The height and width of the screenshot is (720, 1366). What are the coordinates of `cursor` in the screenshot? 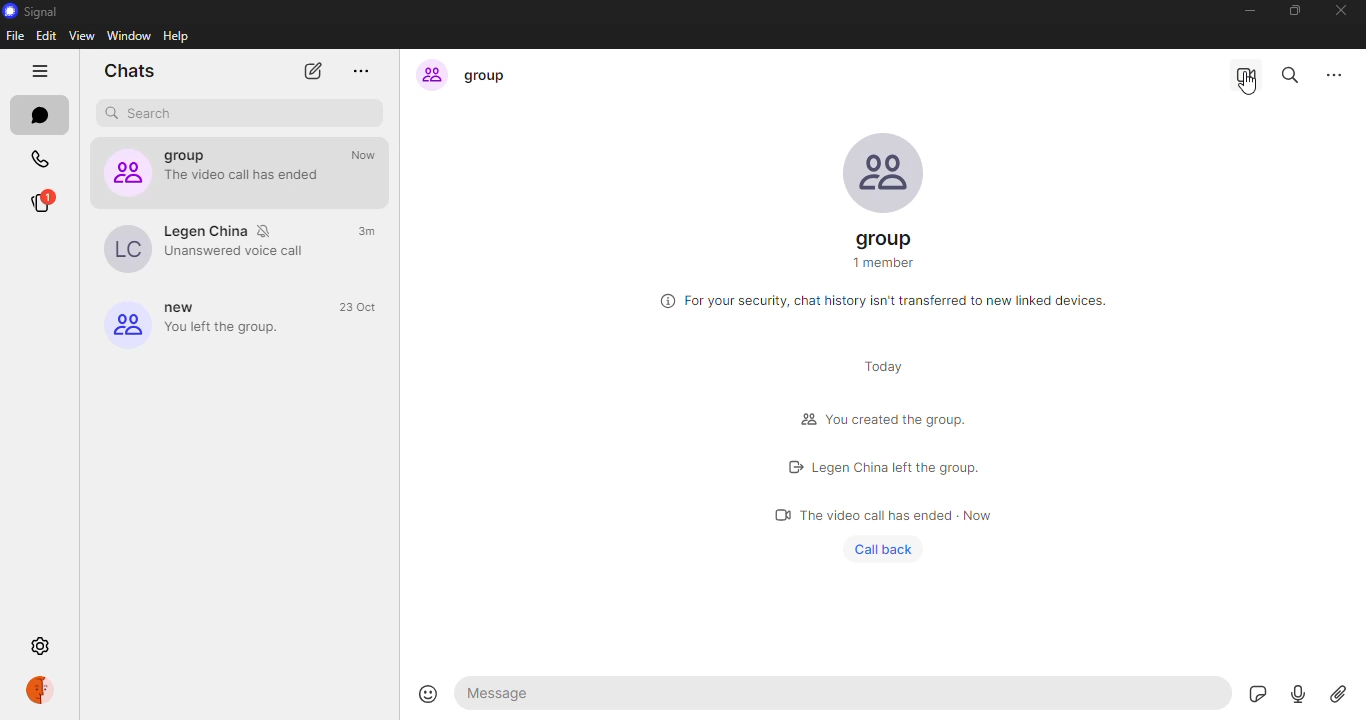 It's located at (1248, 85).